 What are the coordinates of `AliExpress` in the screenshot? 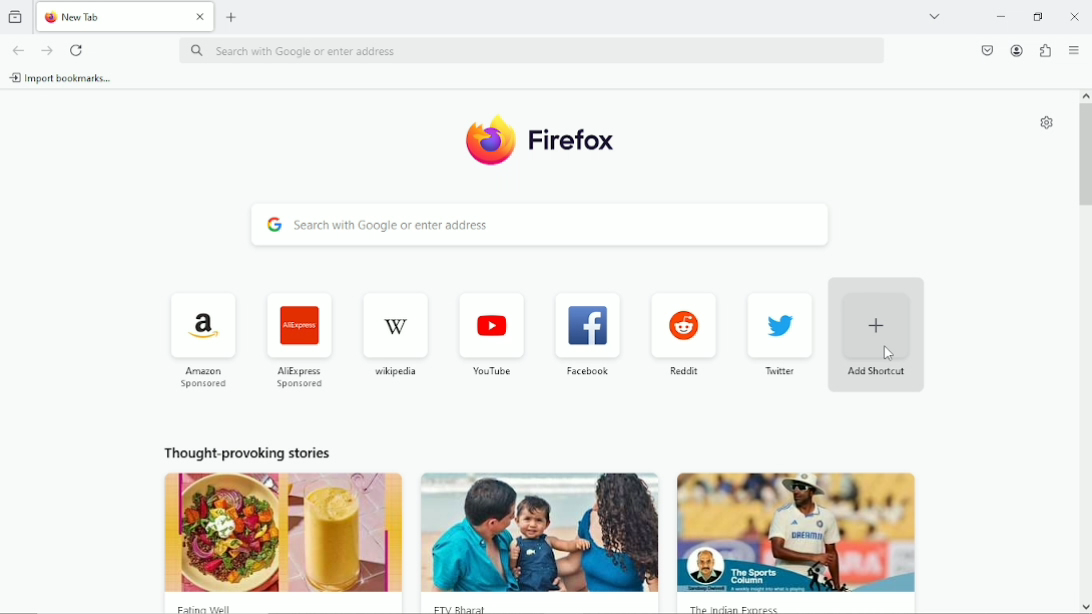 It's located at (297, 338).